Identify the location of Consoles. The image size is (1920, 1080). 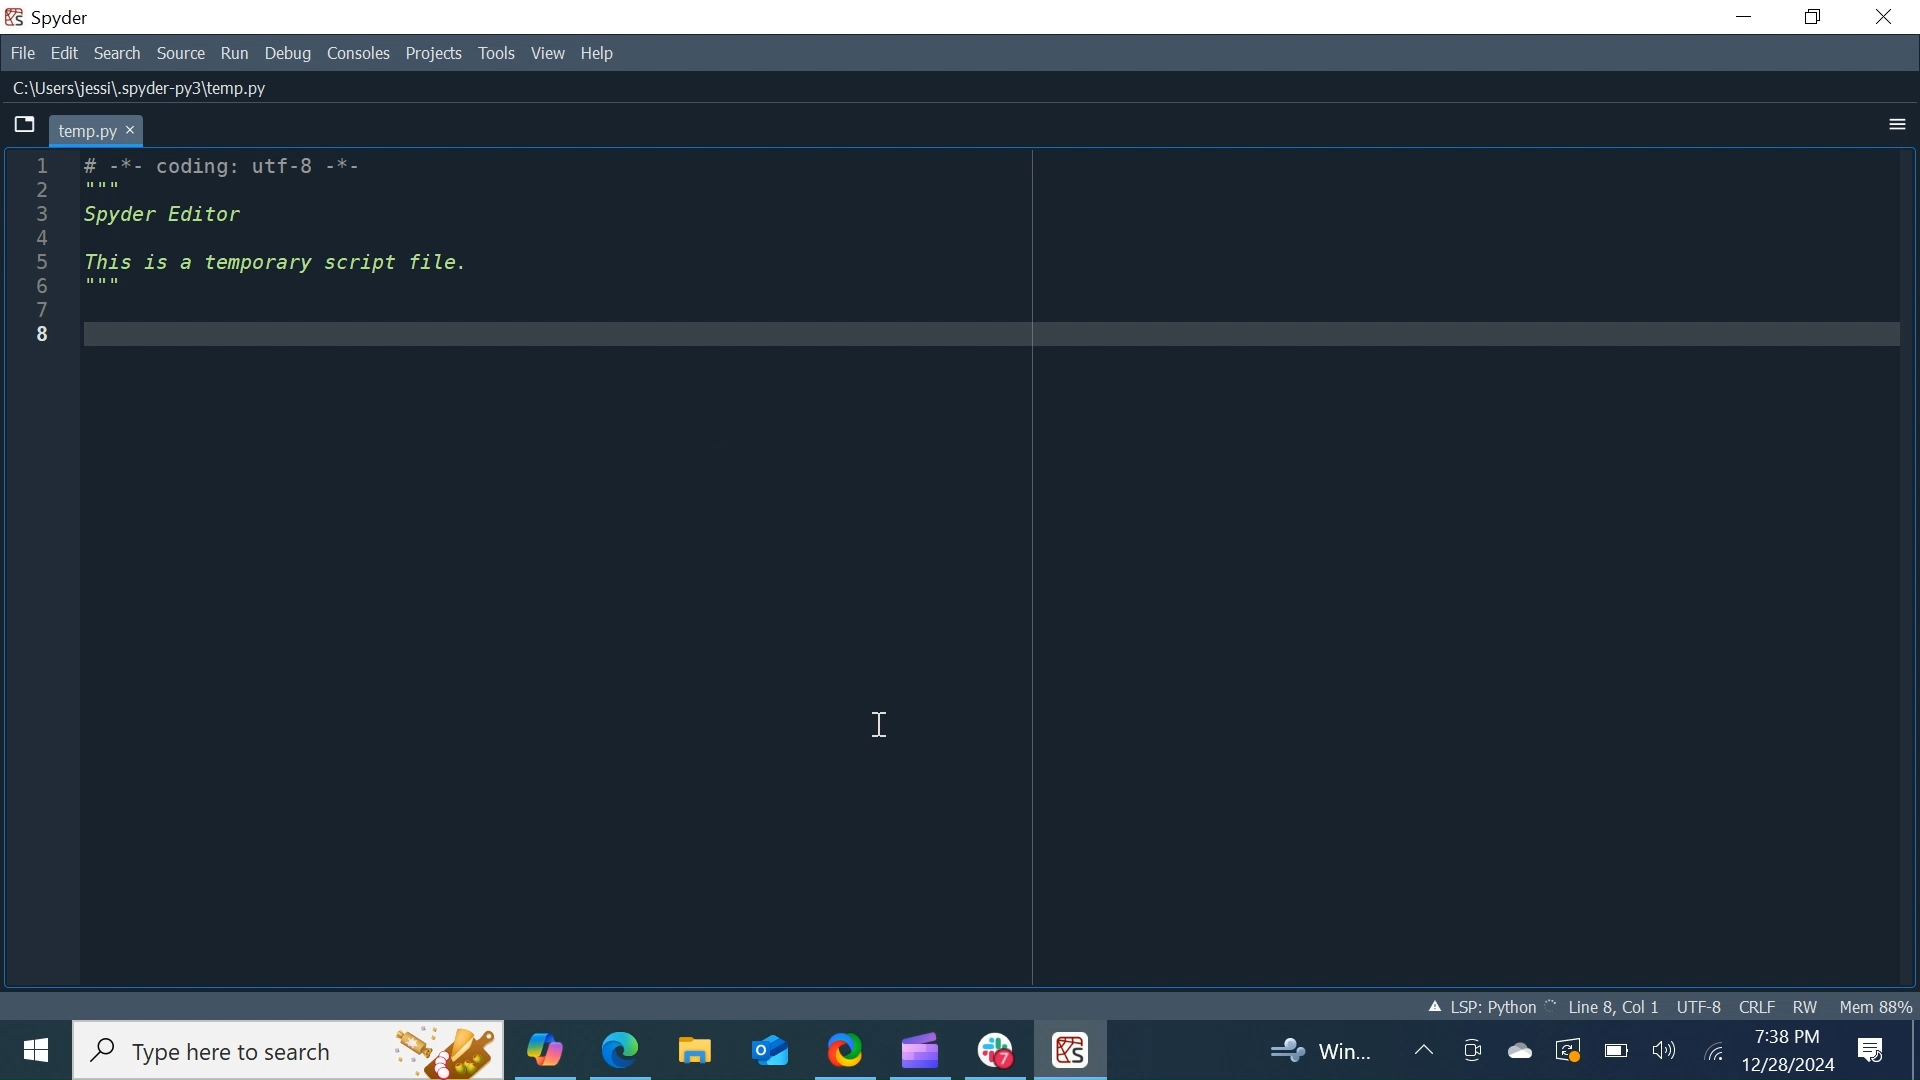
(359, 55).